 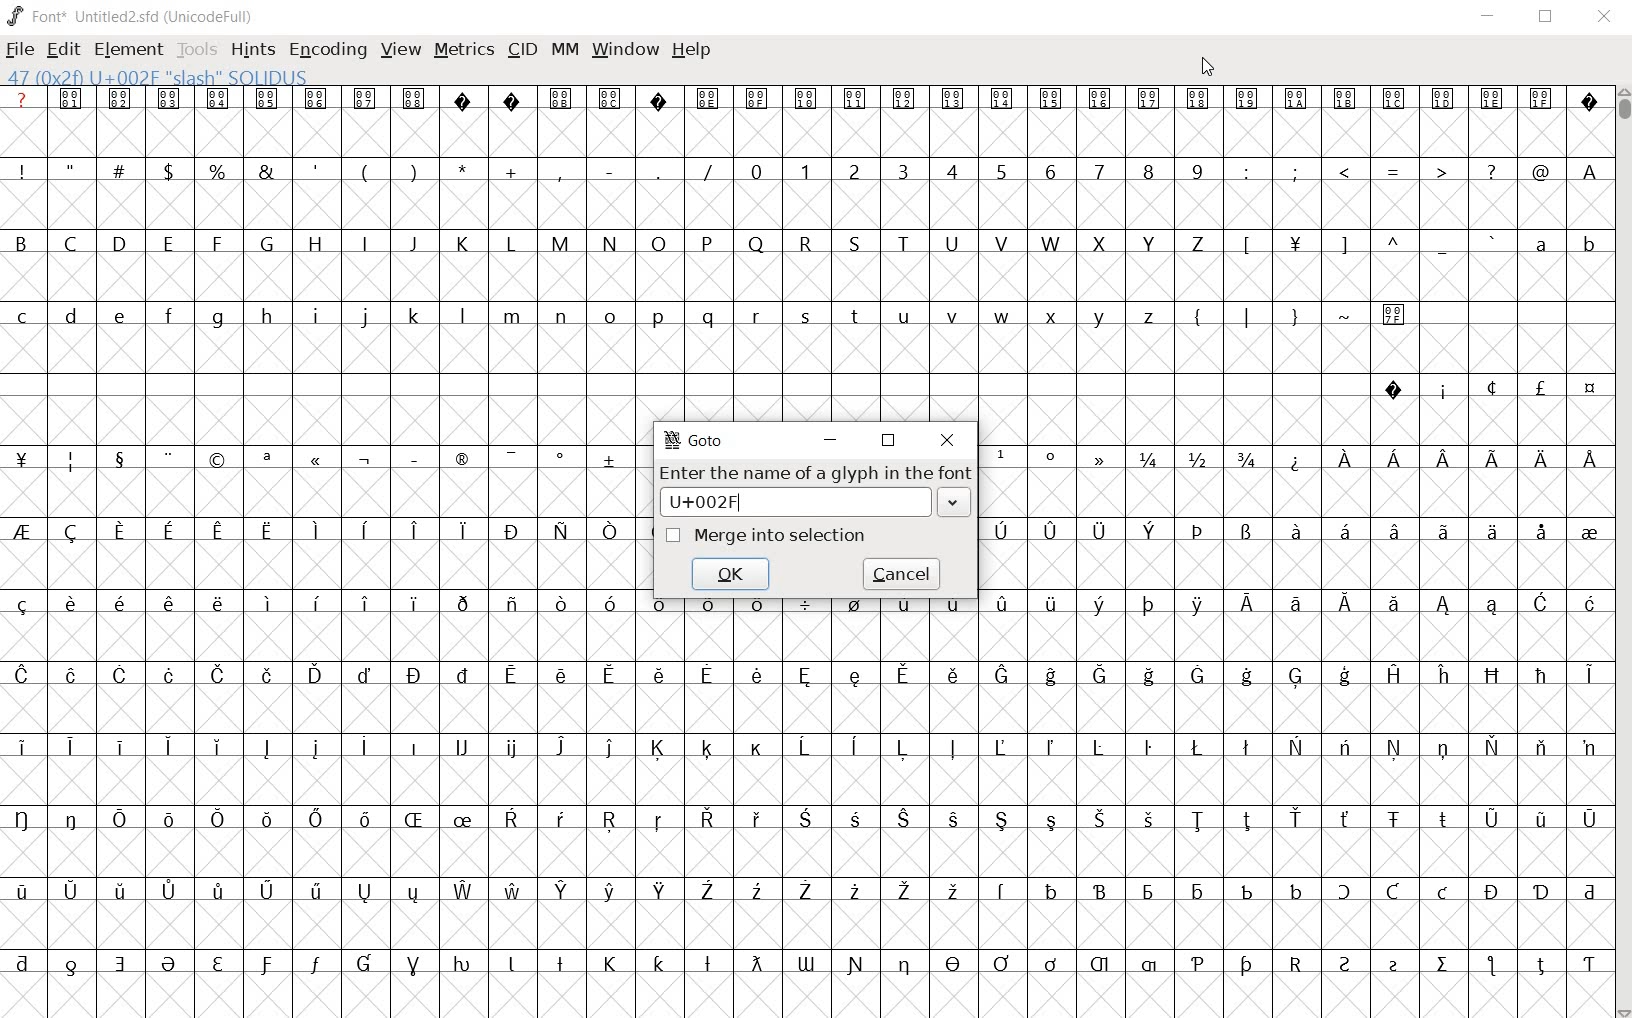 What do you see at coordinates (692, 51) in the screenshot?
I see `HELP` at bounding box center [692, 51].